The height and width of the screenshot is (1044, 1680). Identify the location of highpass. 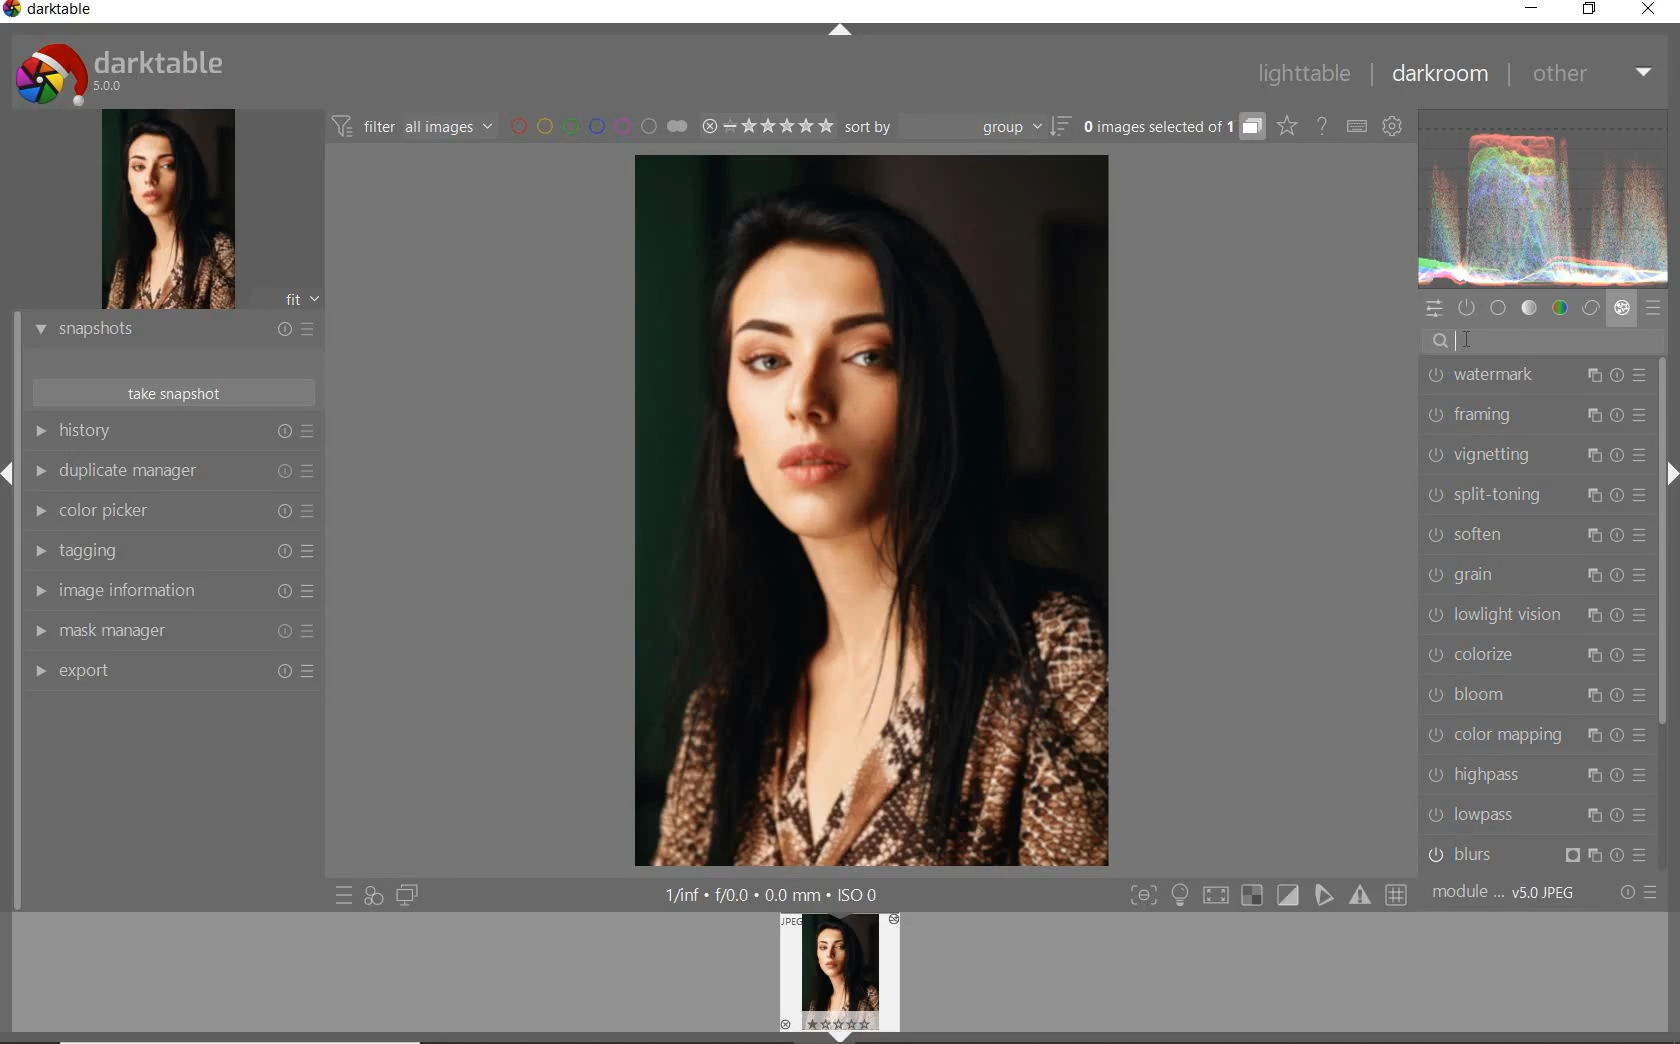
(1536, 776).